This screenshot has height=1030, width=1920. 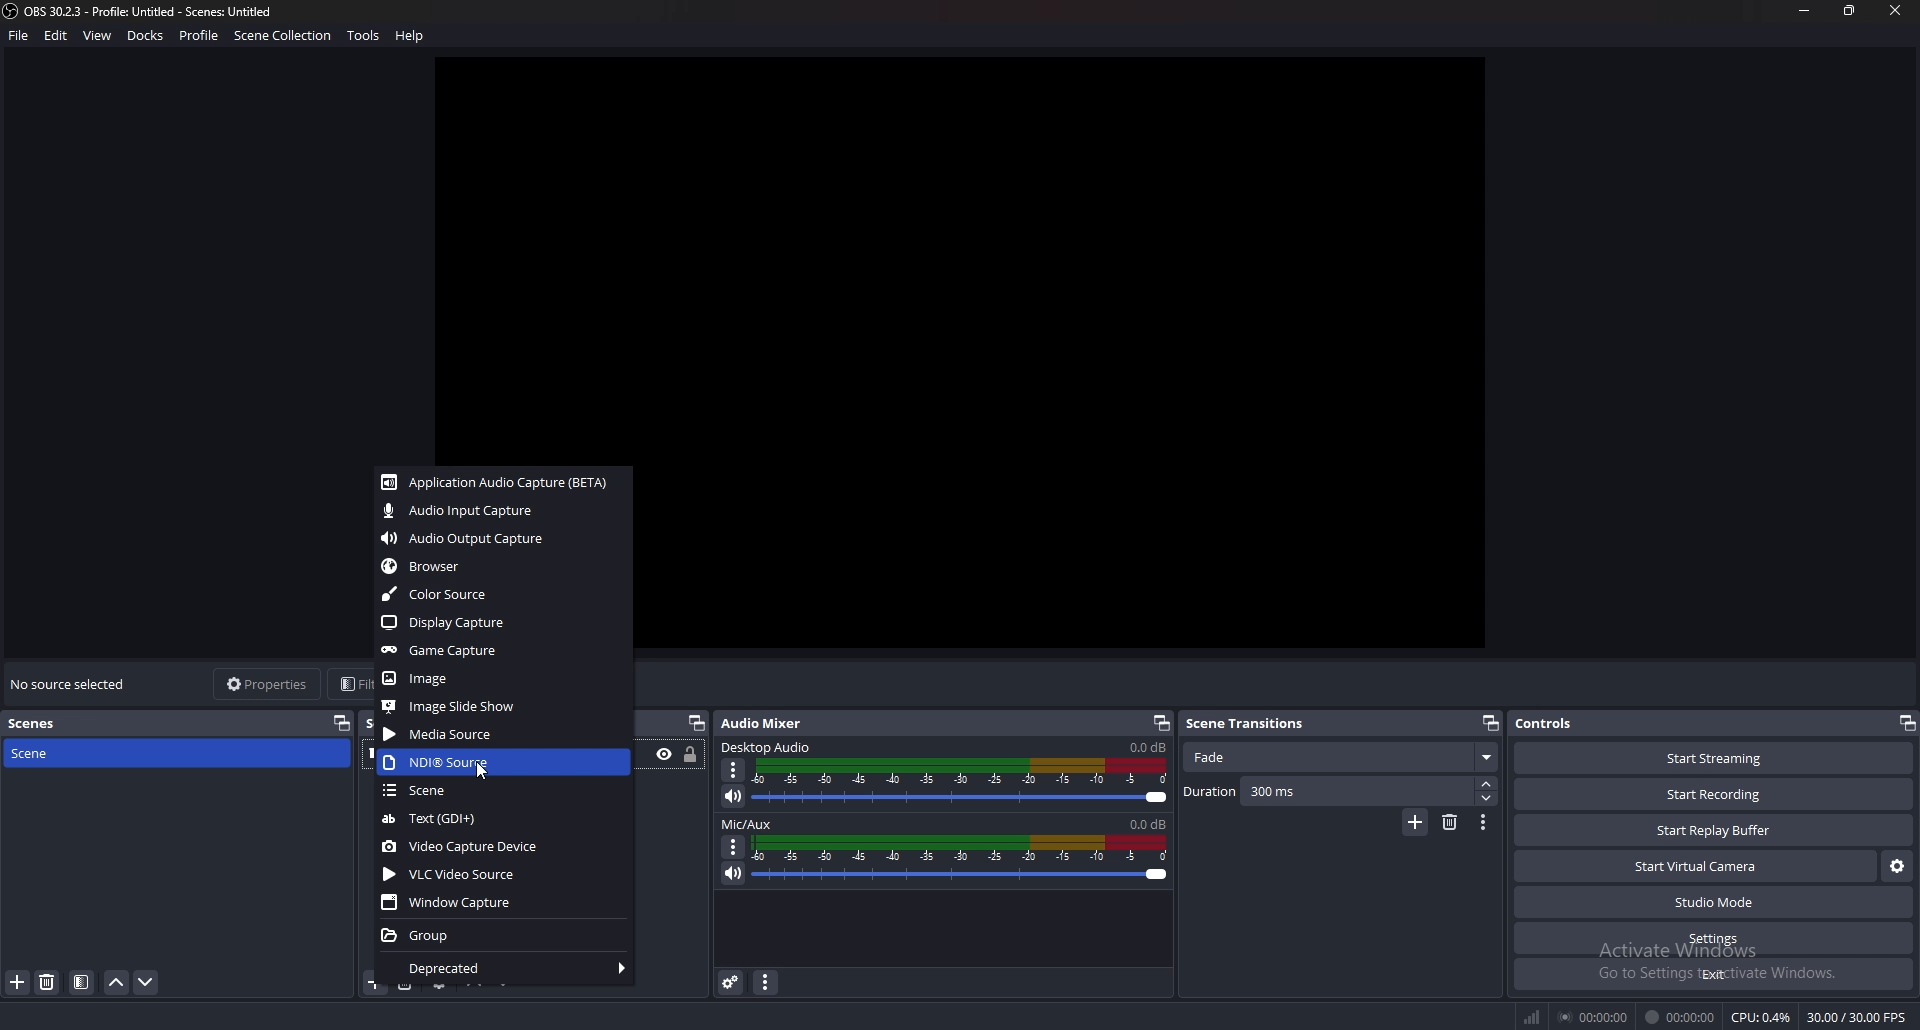 What do you see at coordinates (500, 623) in the screenshot?
I see `display capture` at bounding box center [500, 623].